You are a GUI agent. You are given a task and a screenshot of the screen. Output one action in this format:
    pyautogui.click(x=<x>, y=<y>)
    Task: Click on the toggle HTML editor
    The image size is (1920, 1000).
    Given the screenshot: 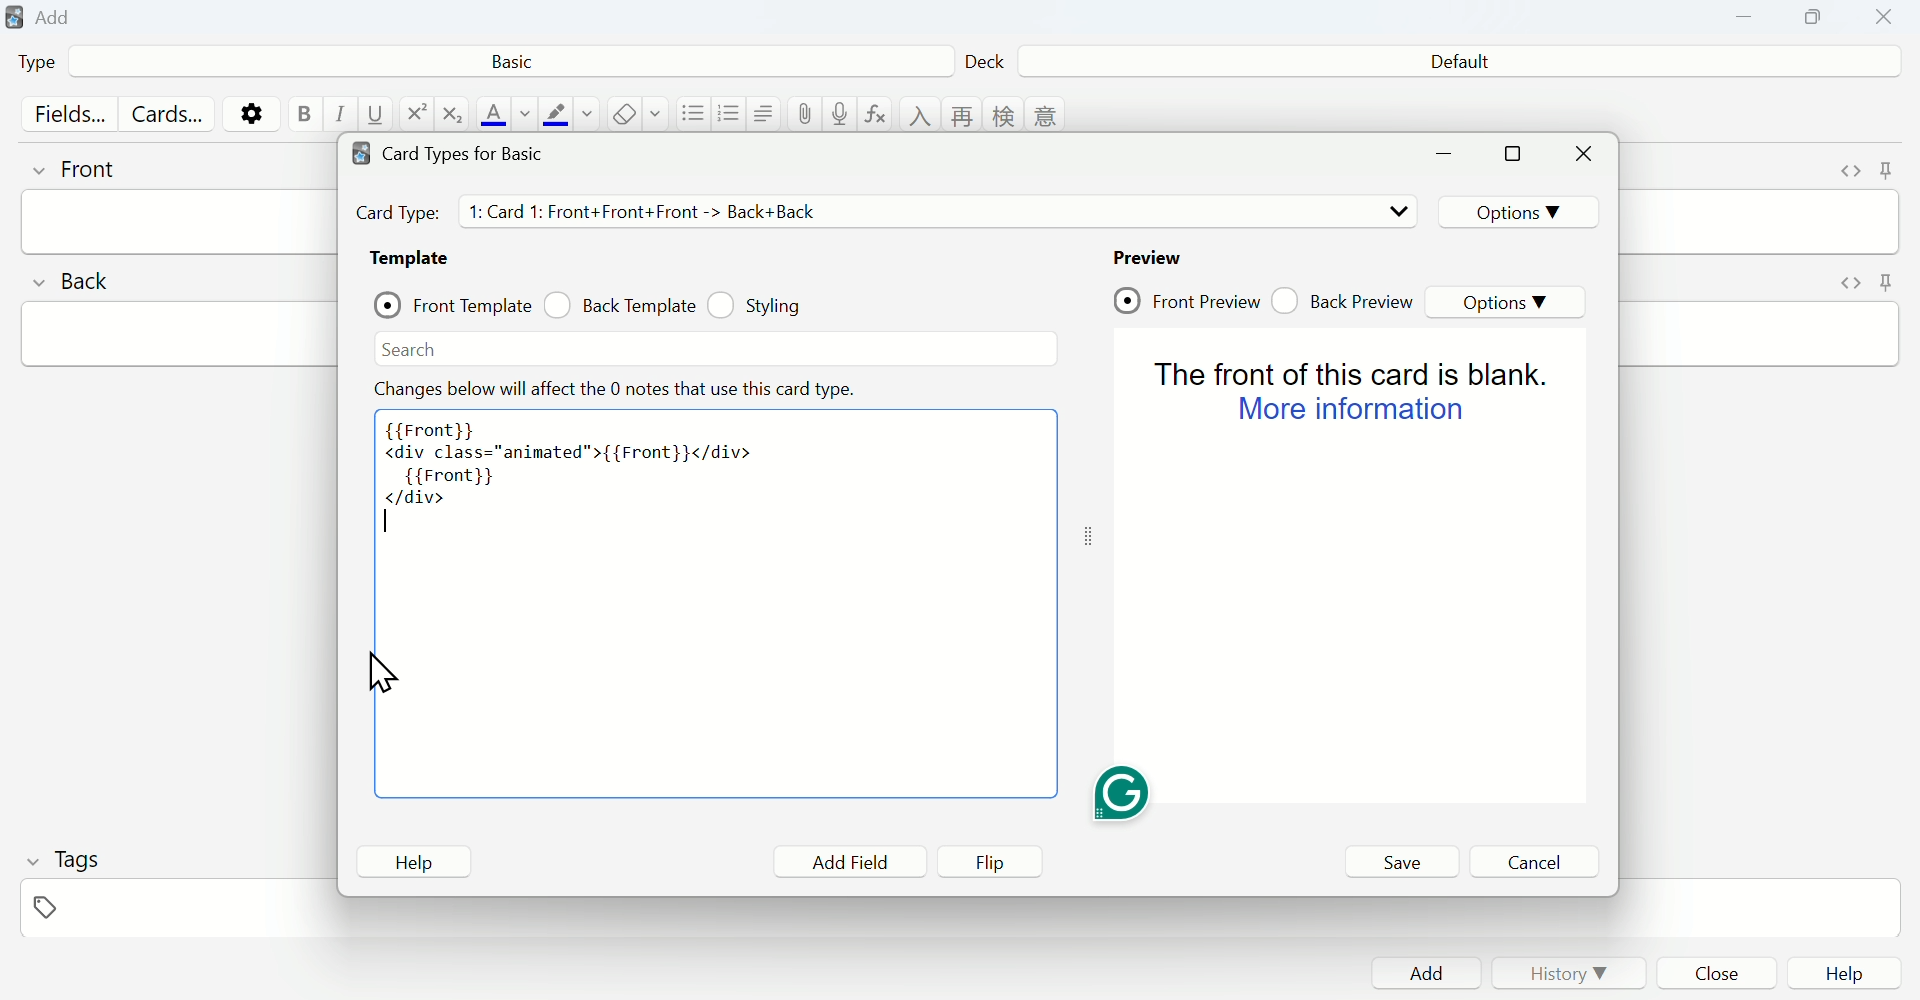 What is the action you would take?
    pyautogui.click(x=1852, y=282)
    